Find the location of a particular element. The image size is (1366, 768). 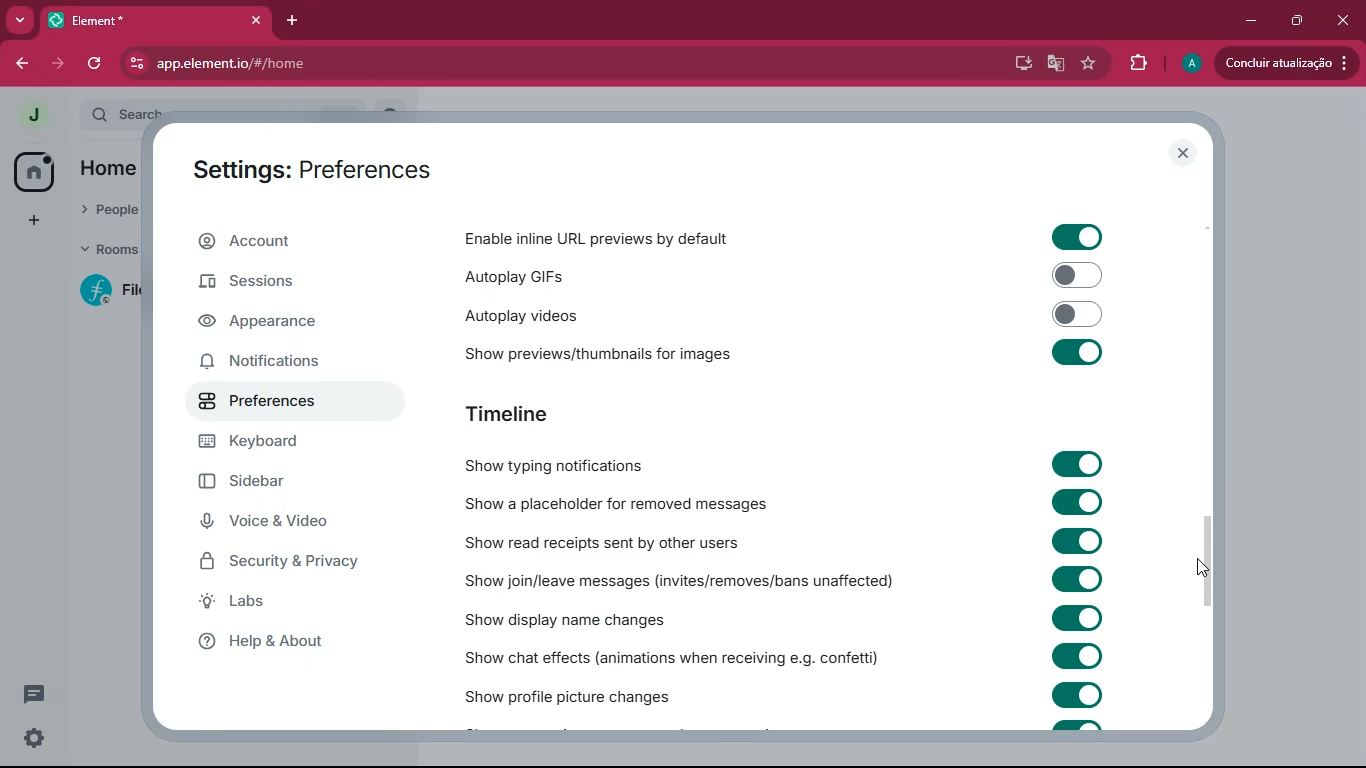

toggle on/off is located at coordinates (1077, 352).